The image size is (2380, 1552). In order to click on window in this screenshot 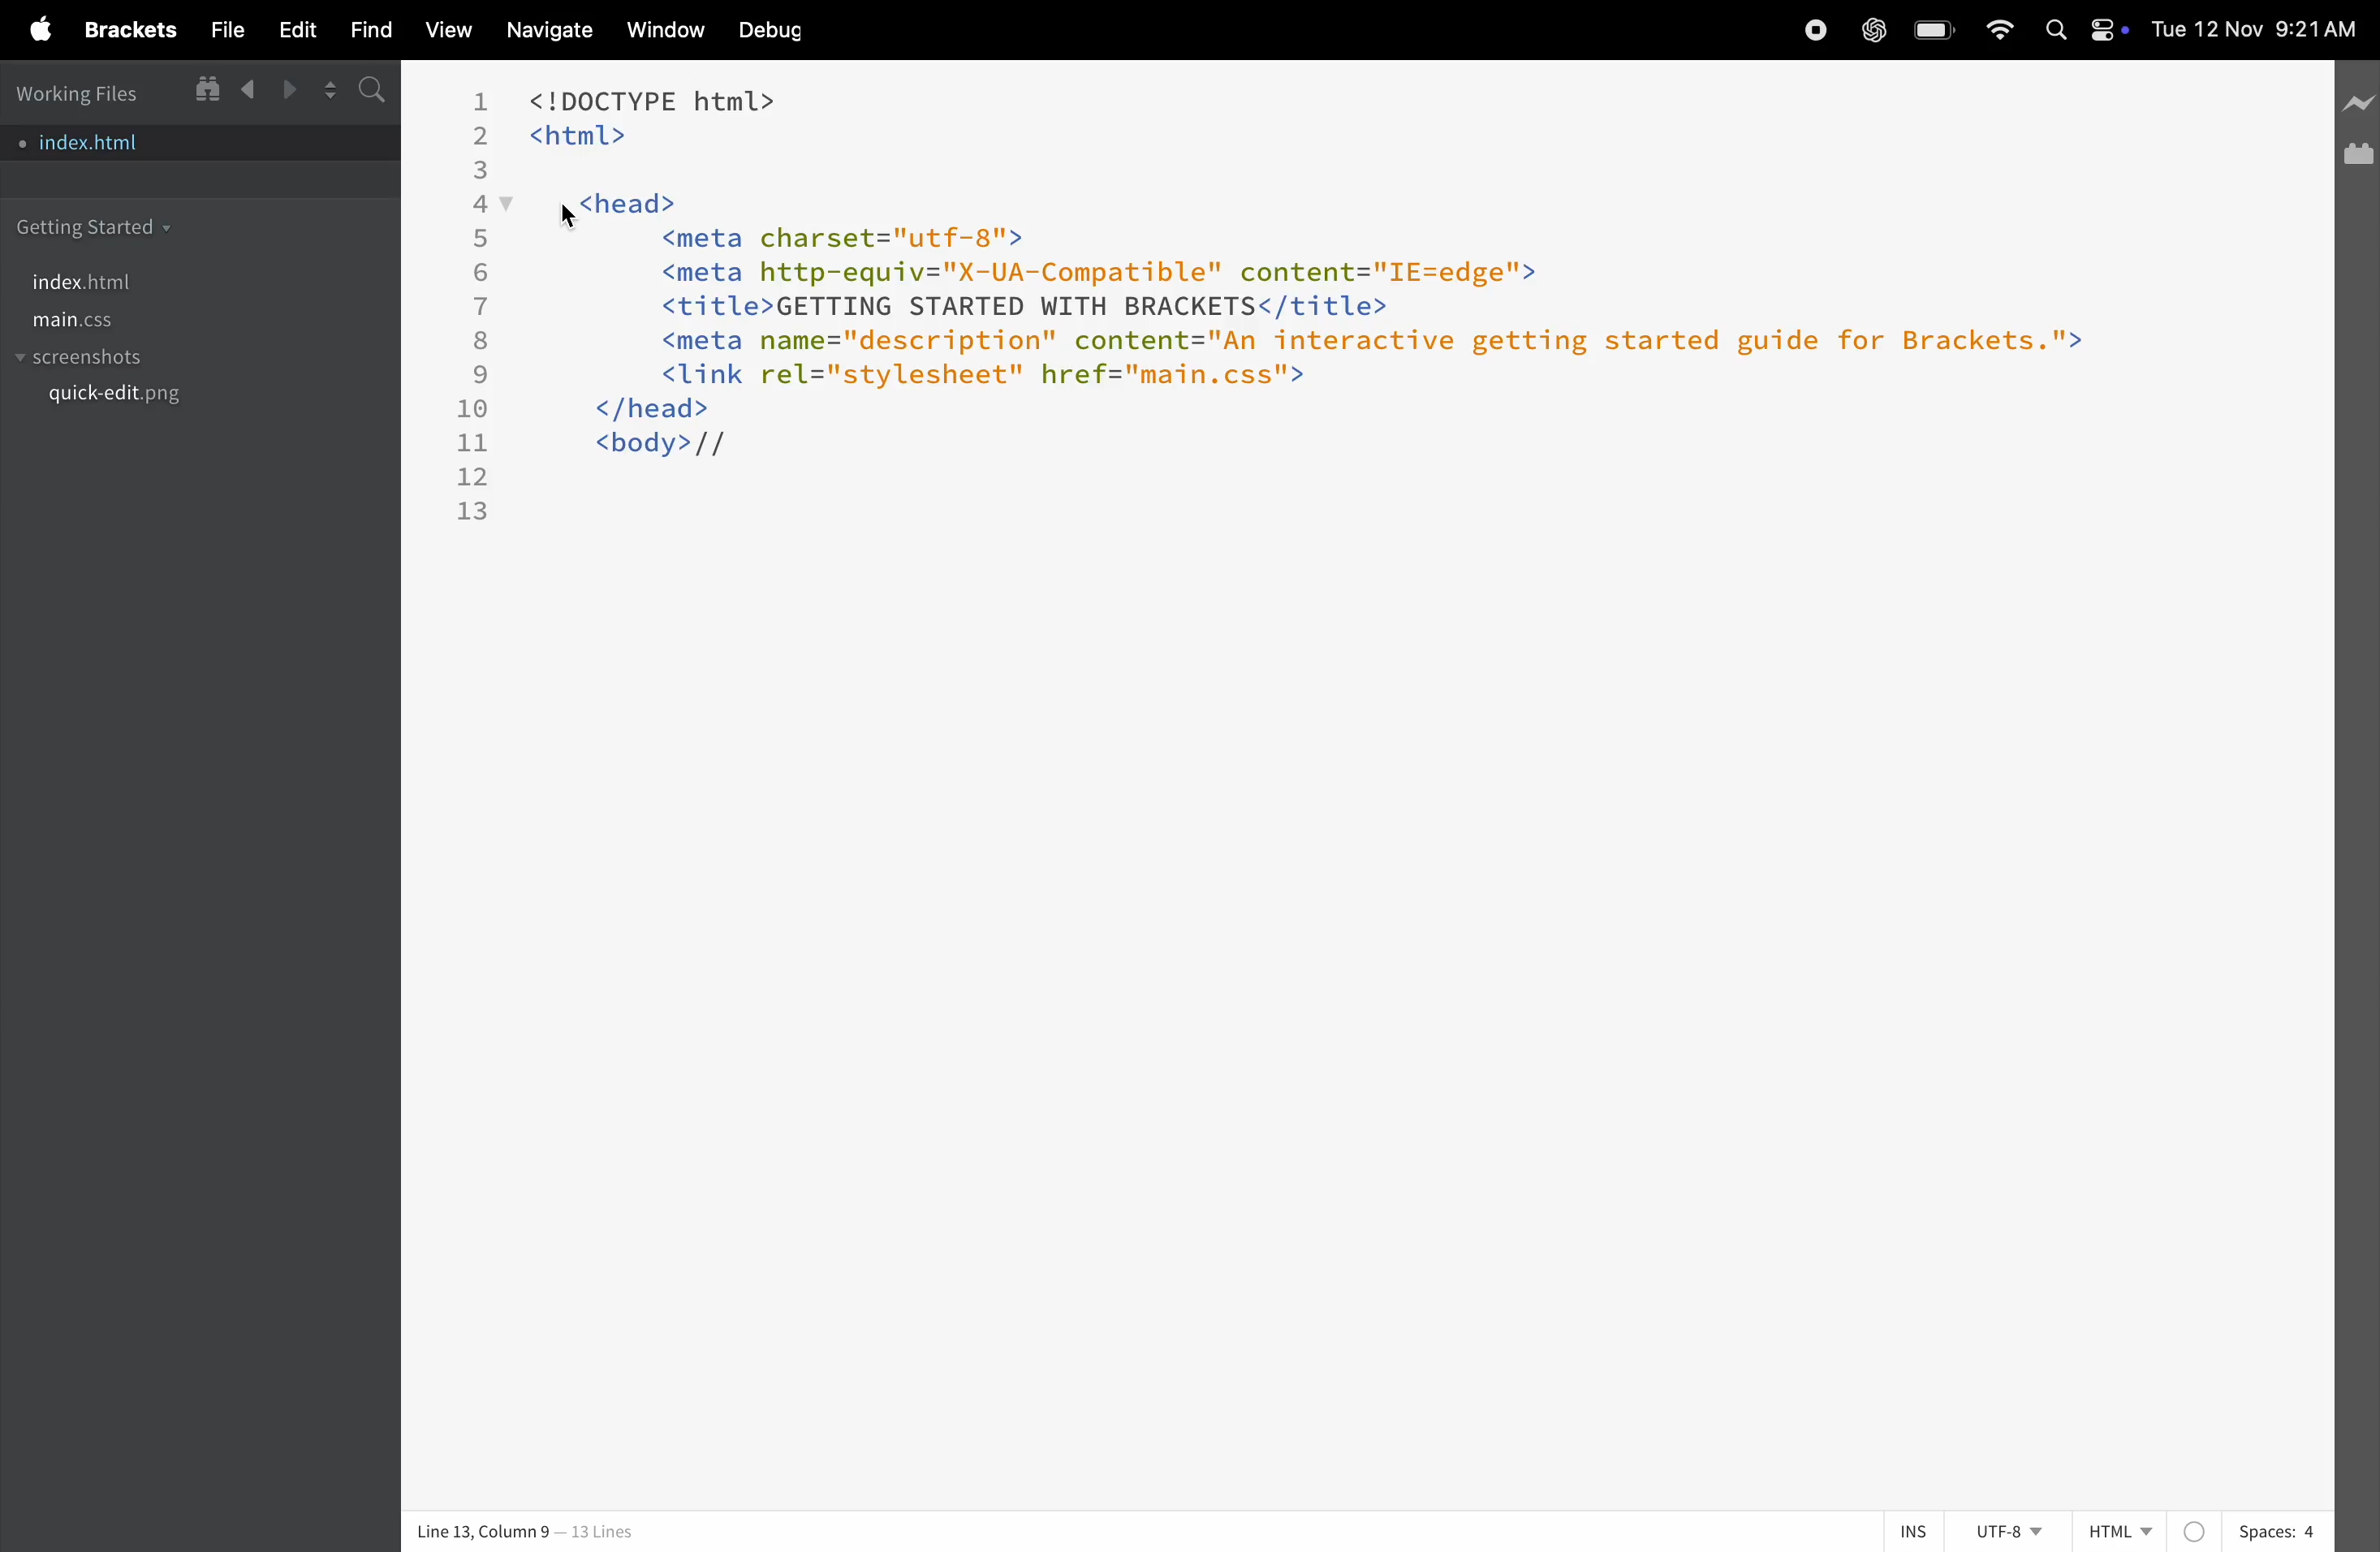, I will do `click(662, 29)`.